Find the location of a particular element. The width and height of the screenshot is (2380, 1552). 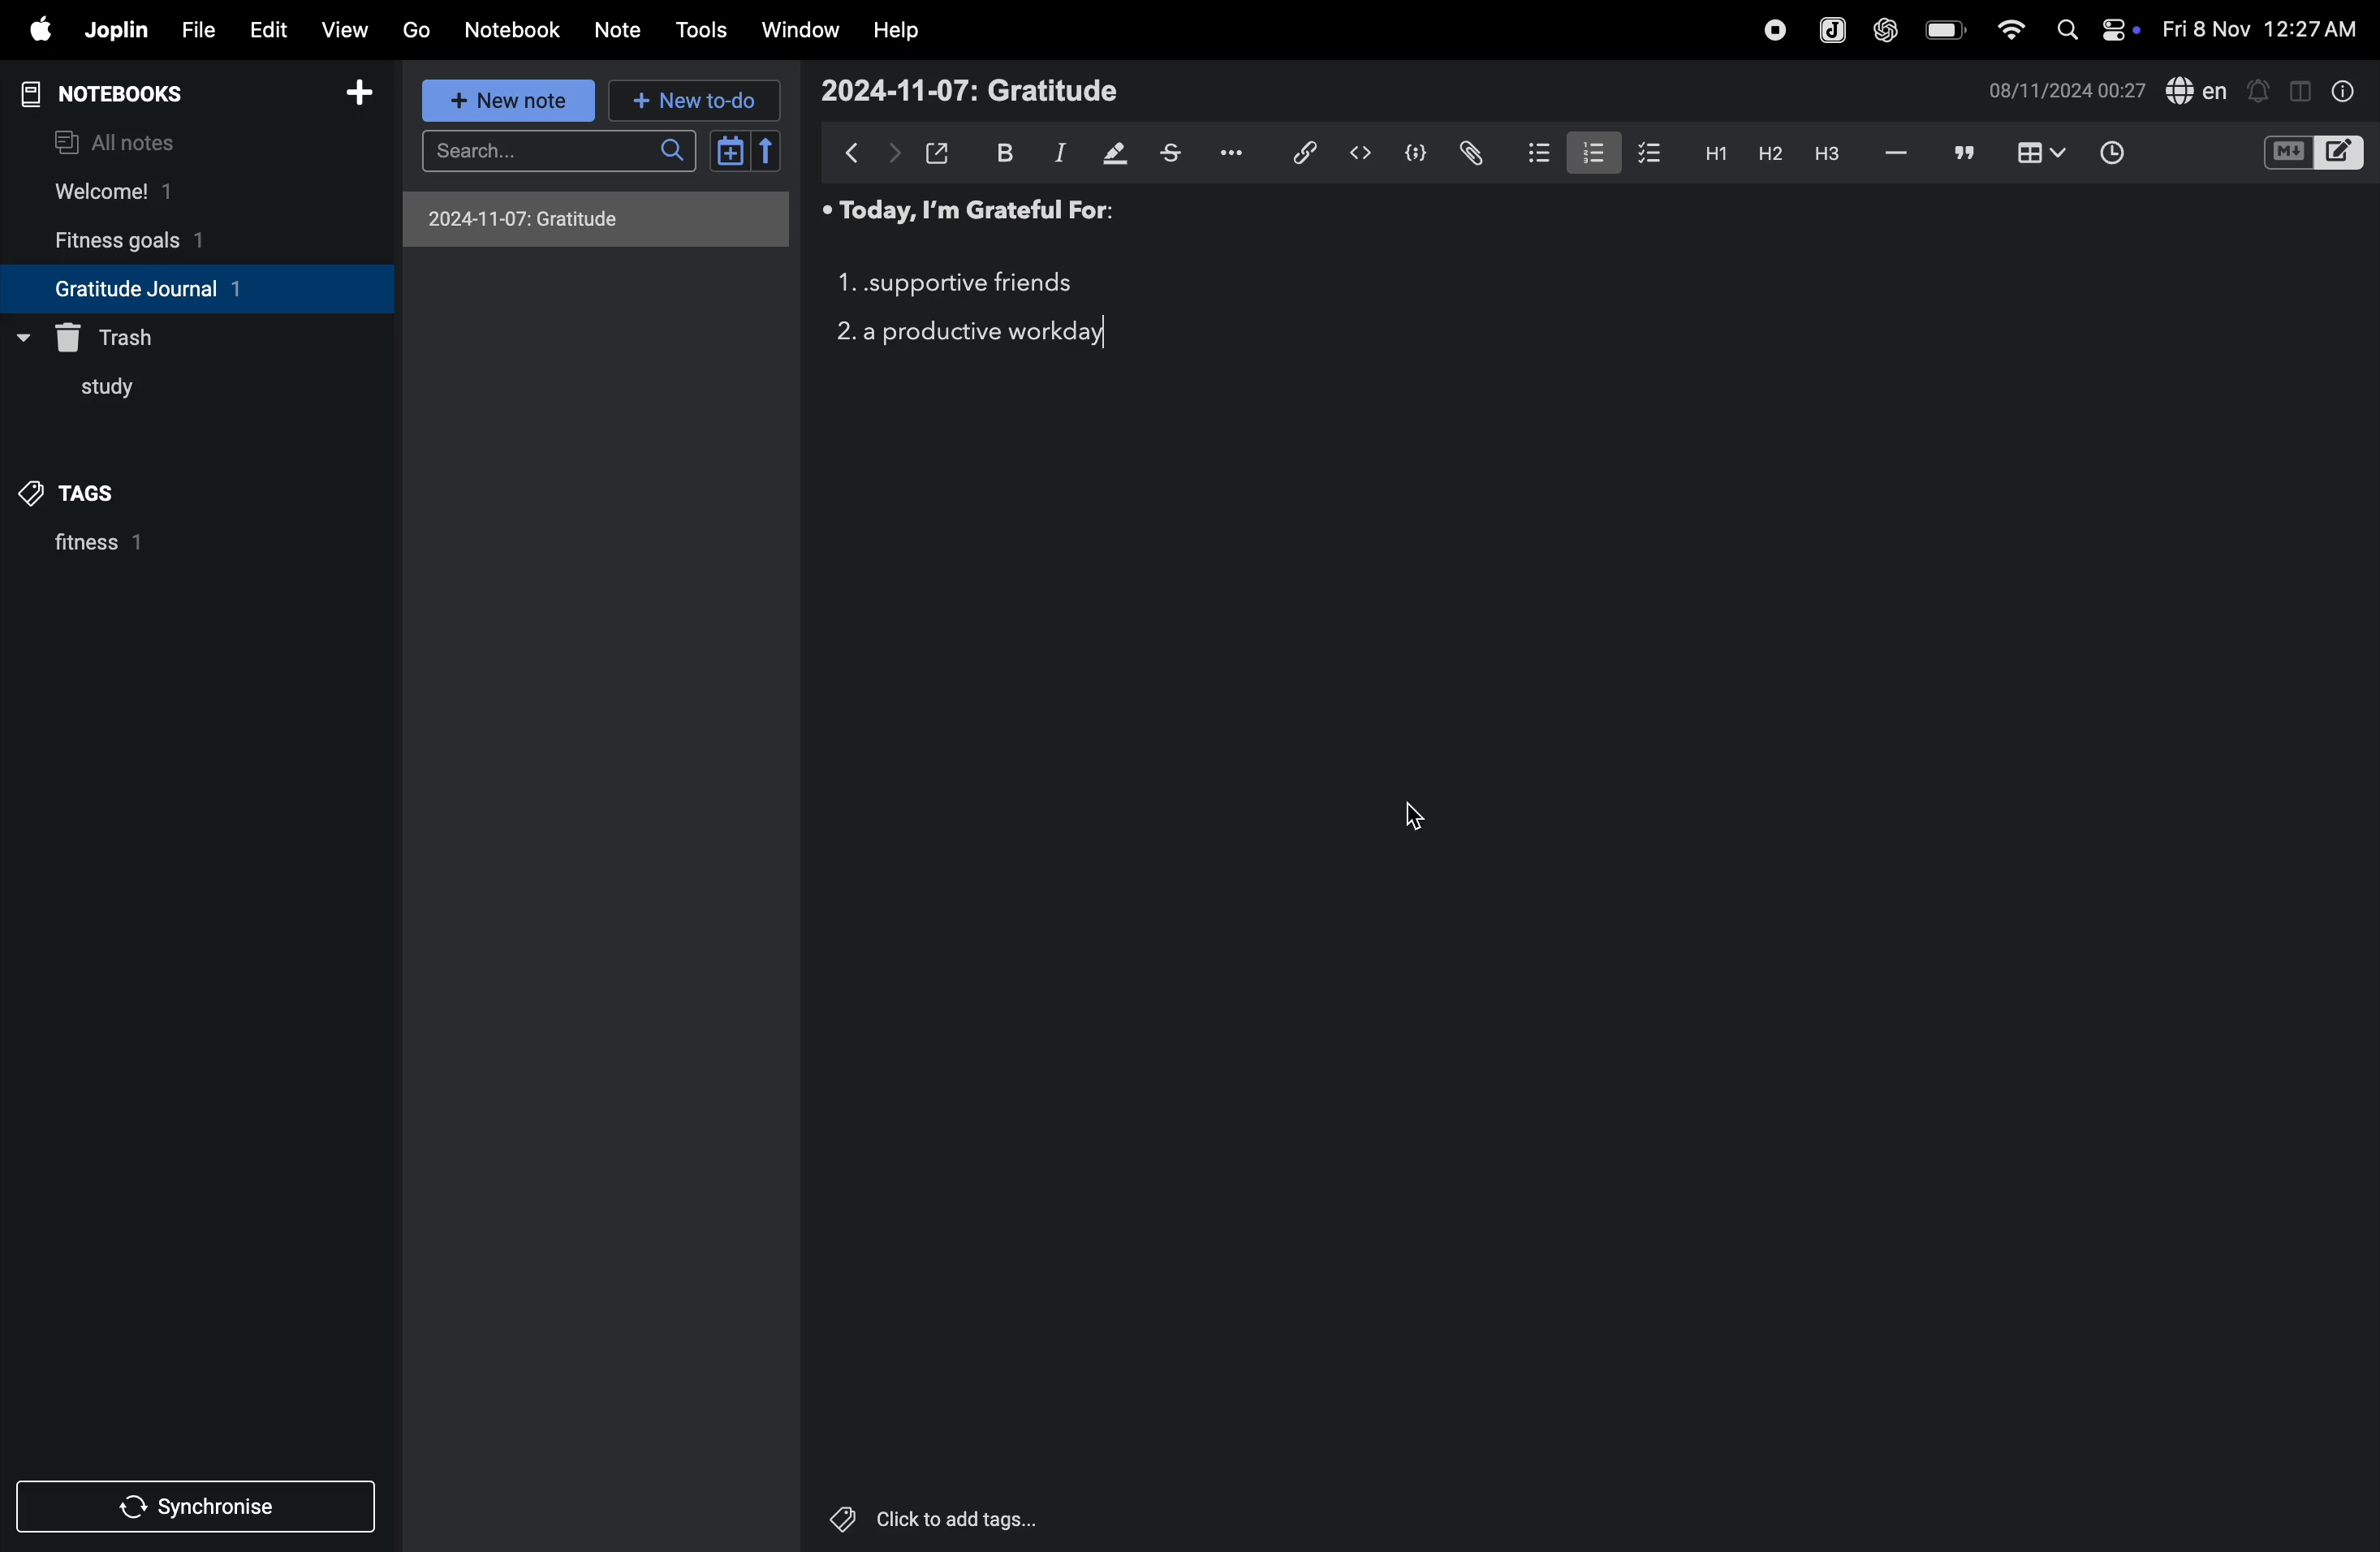

spell check is located at coordinates (2199, 89).